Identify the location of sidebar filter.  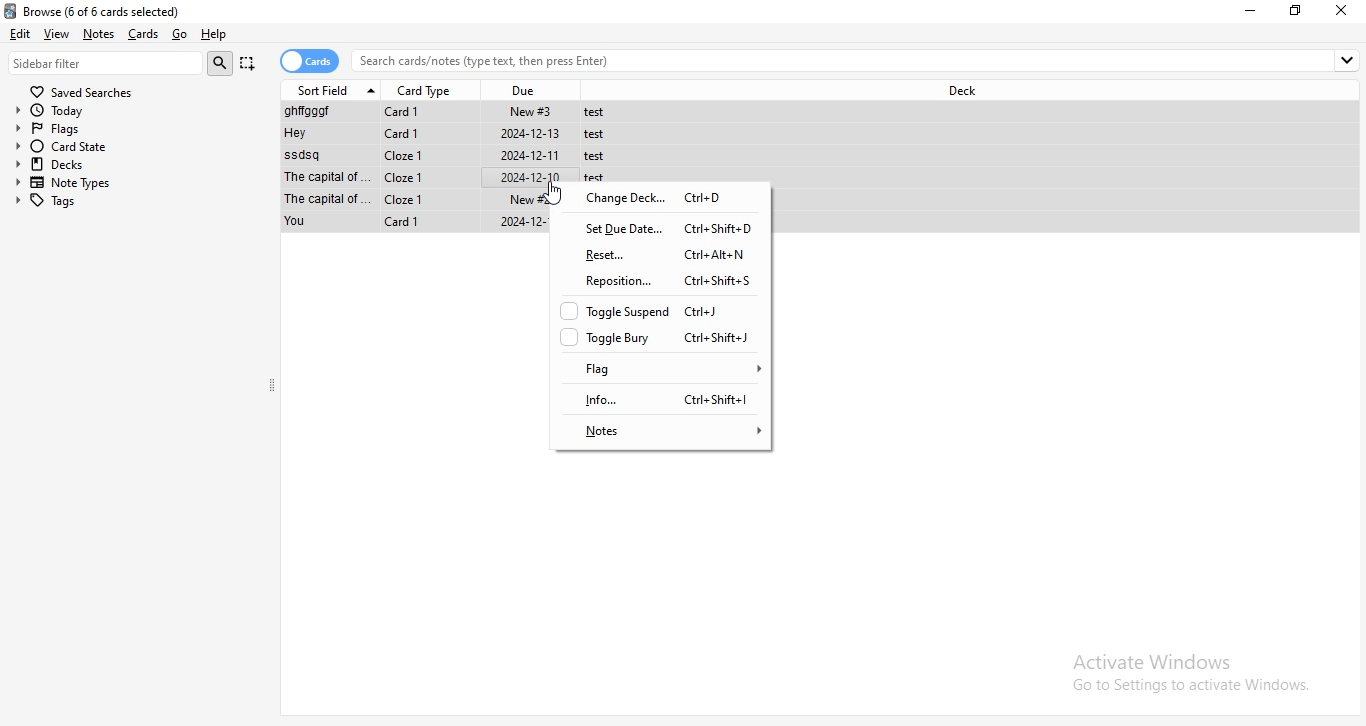
(106, 63).